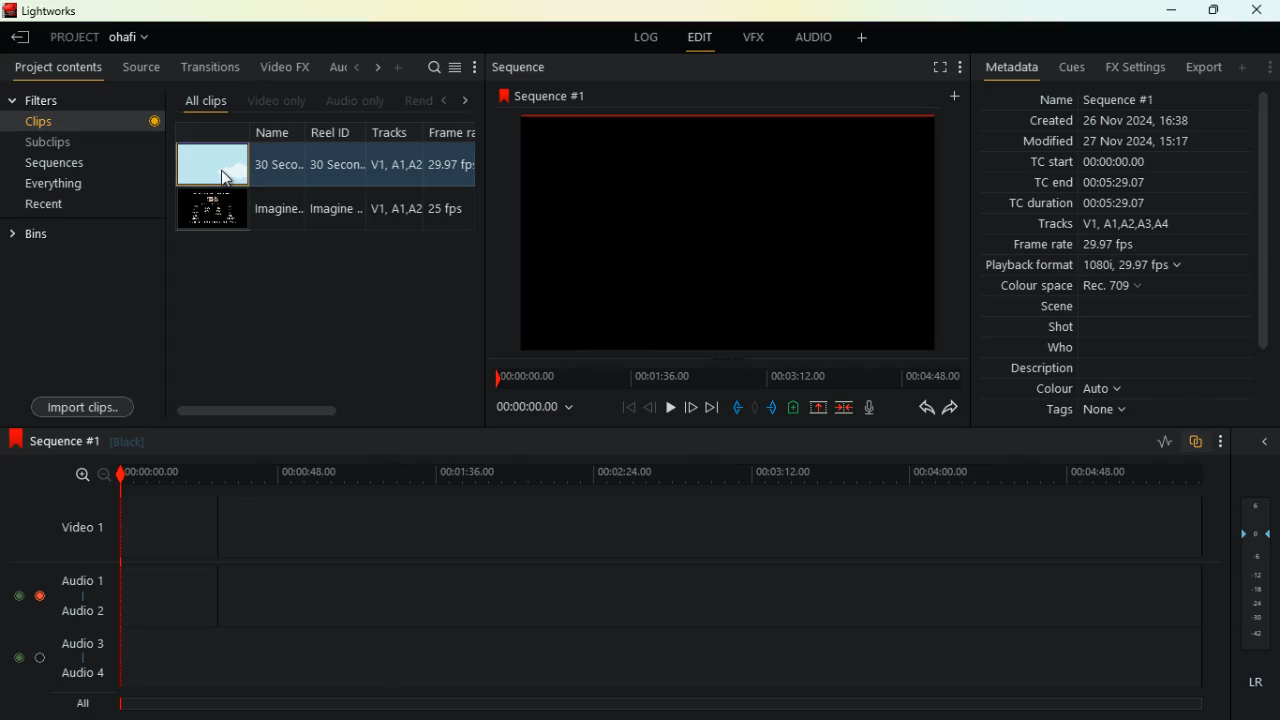 This screenshot has height=720, width=1280. I want to click on import clips, so click(79, 401).